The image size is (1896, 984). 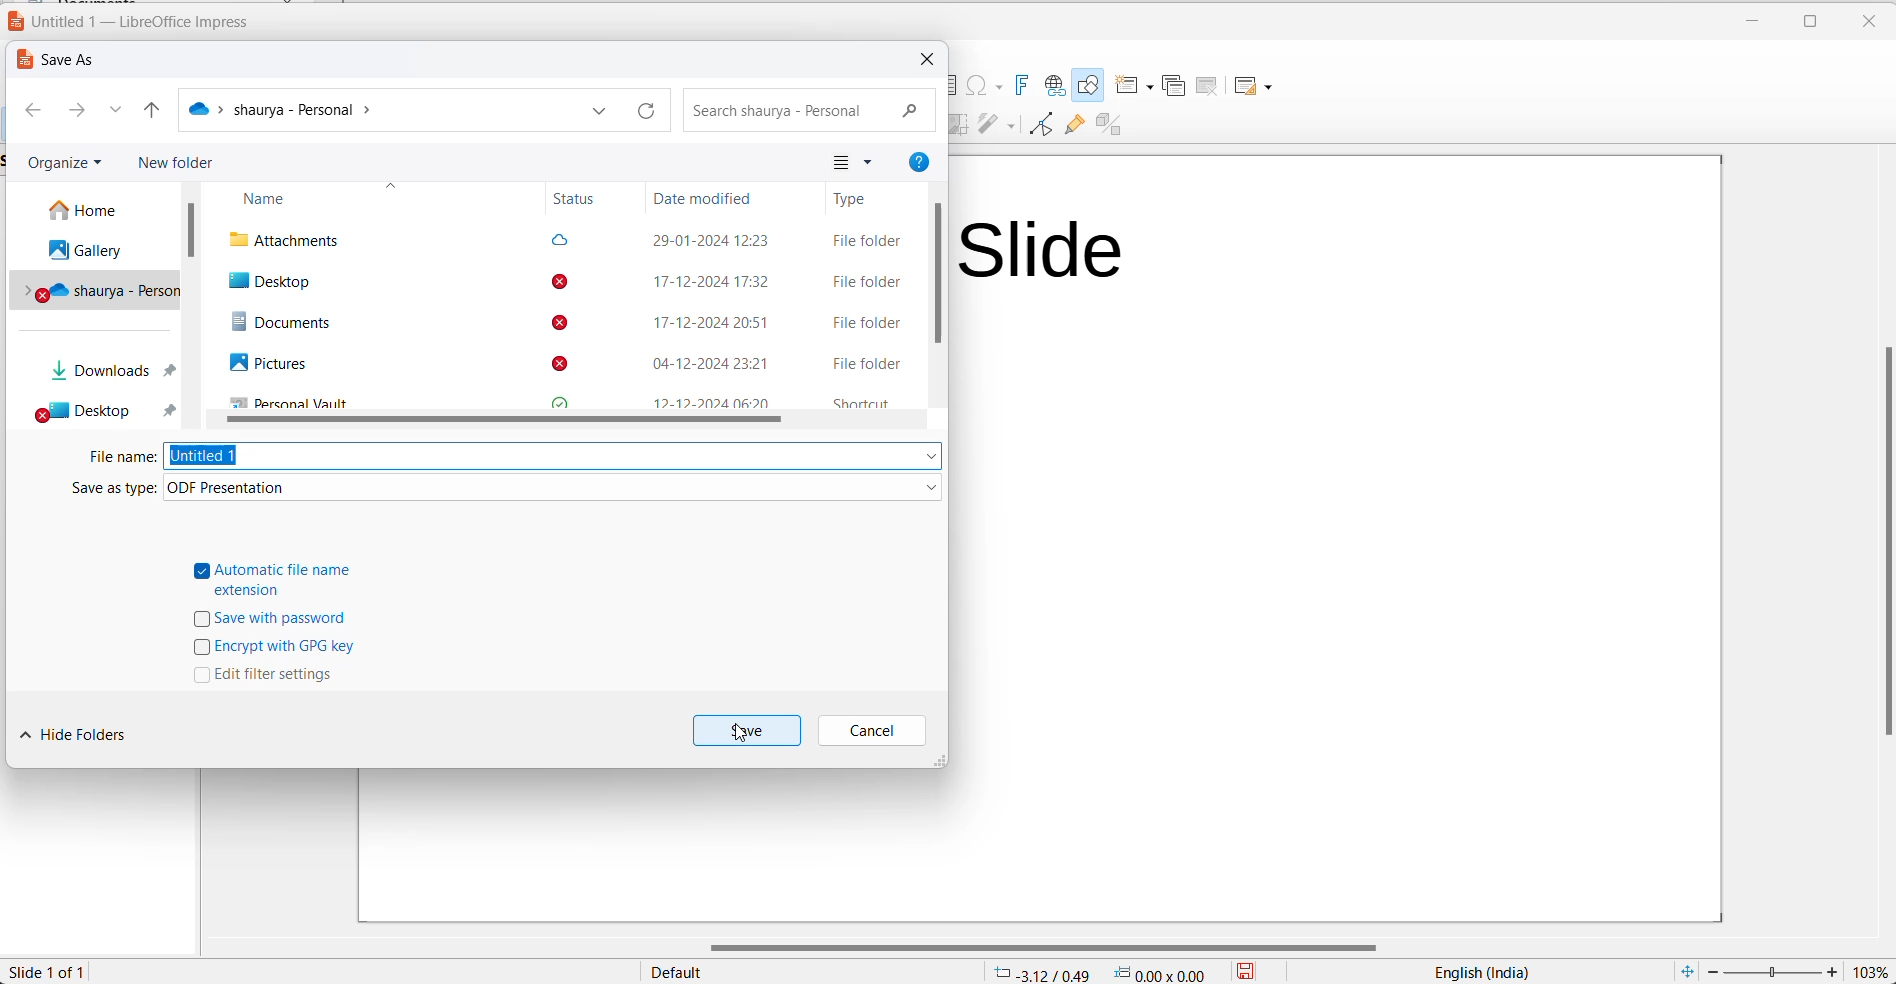 What do you see at coordinates (63, 164) in the screenshot?
I see `organize` at bounding box center [63, 164].